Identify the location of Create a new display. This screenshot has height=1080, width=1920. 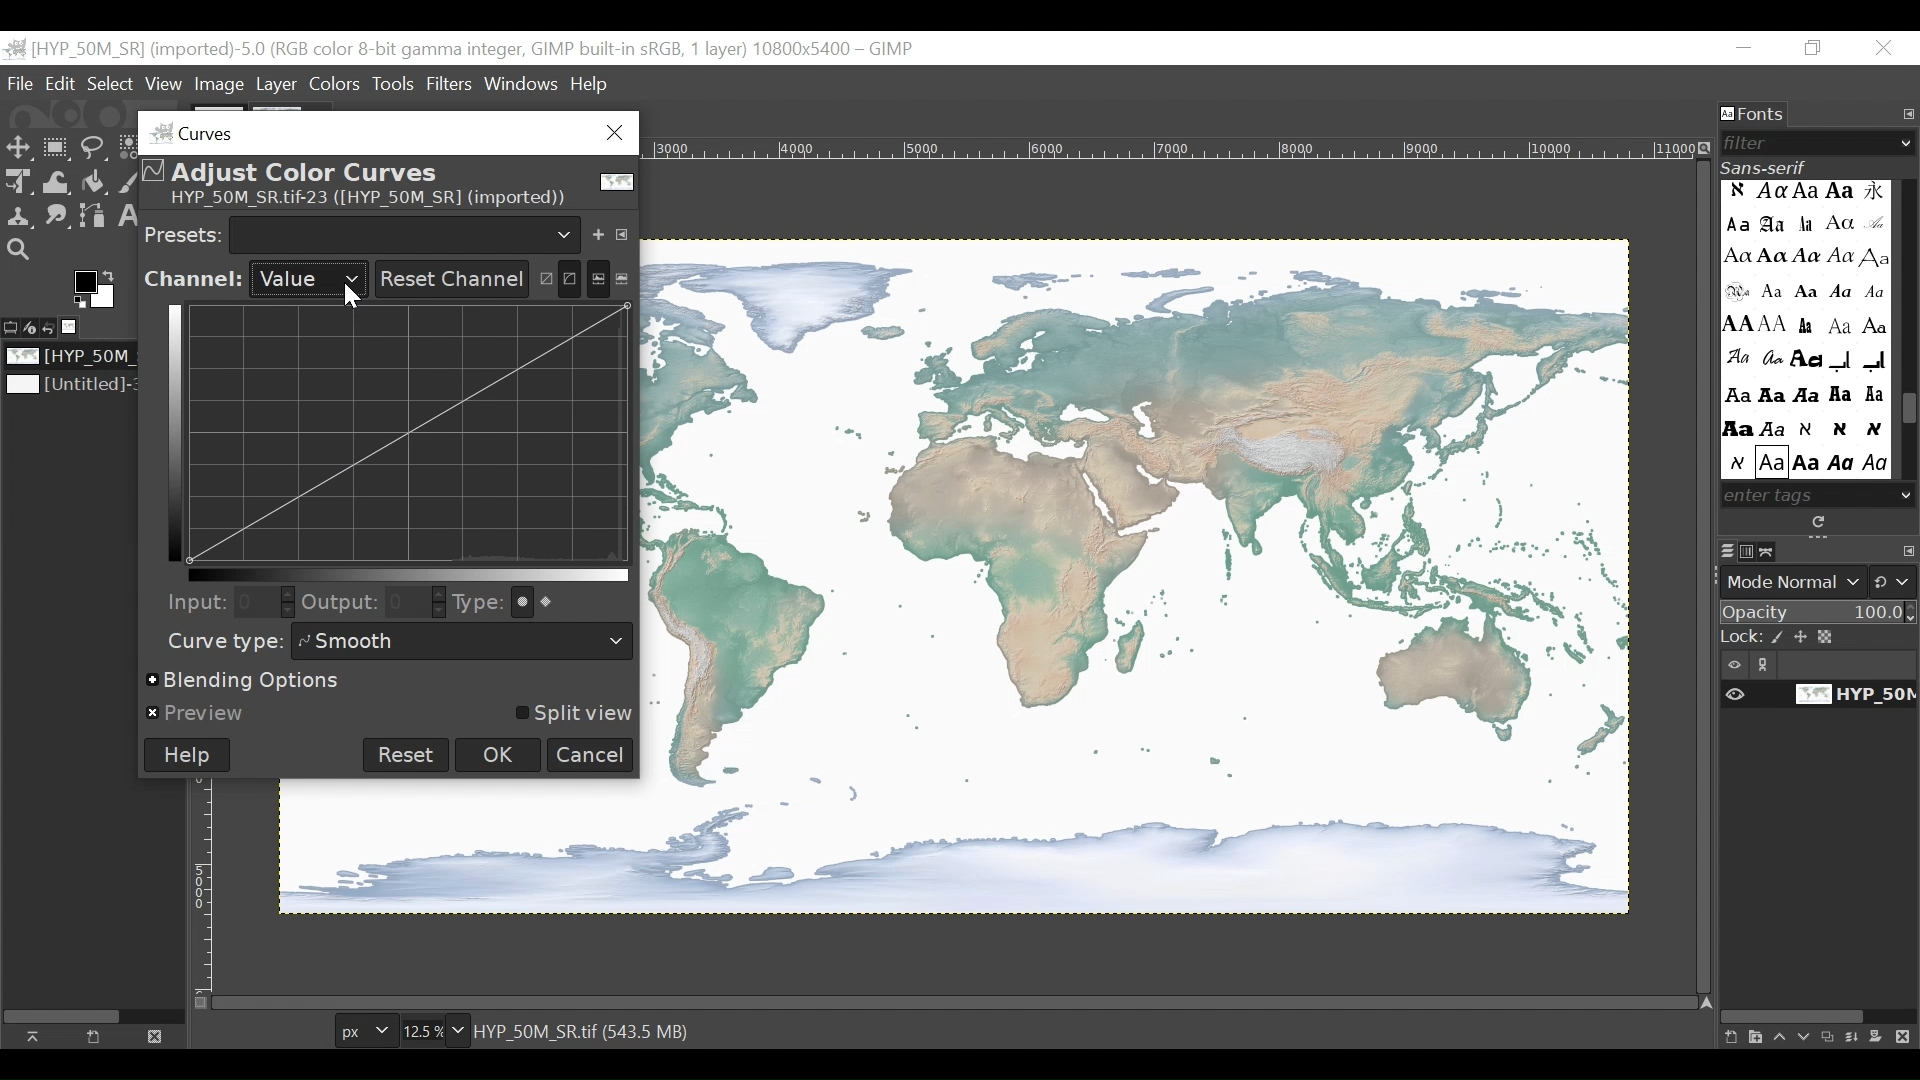
(93, 1036).